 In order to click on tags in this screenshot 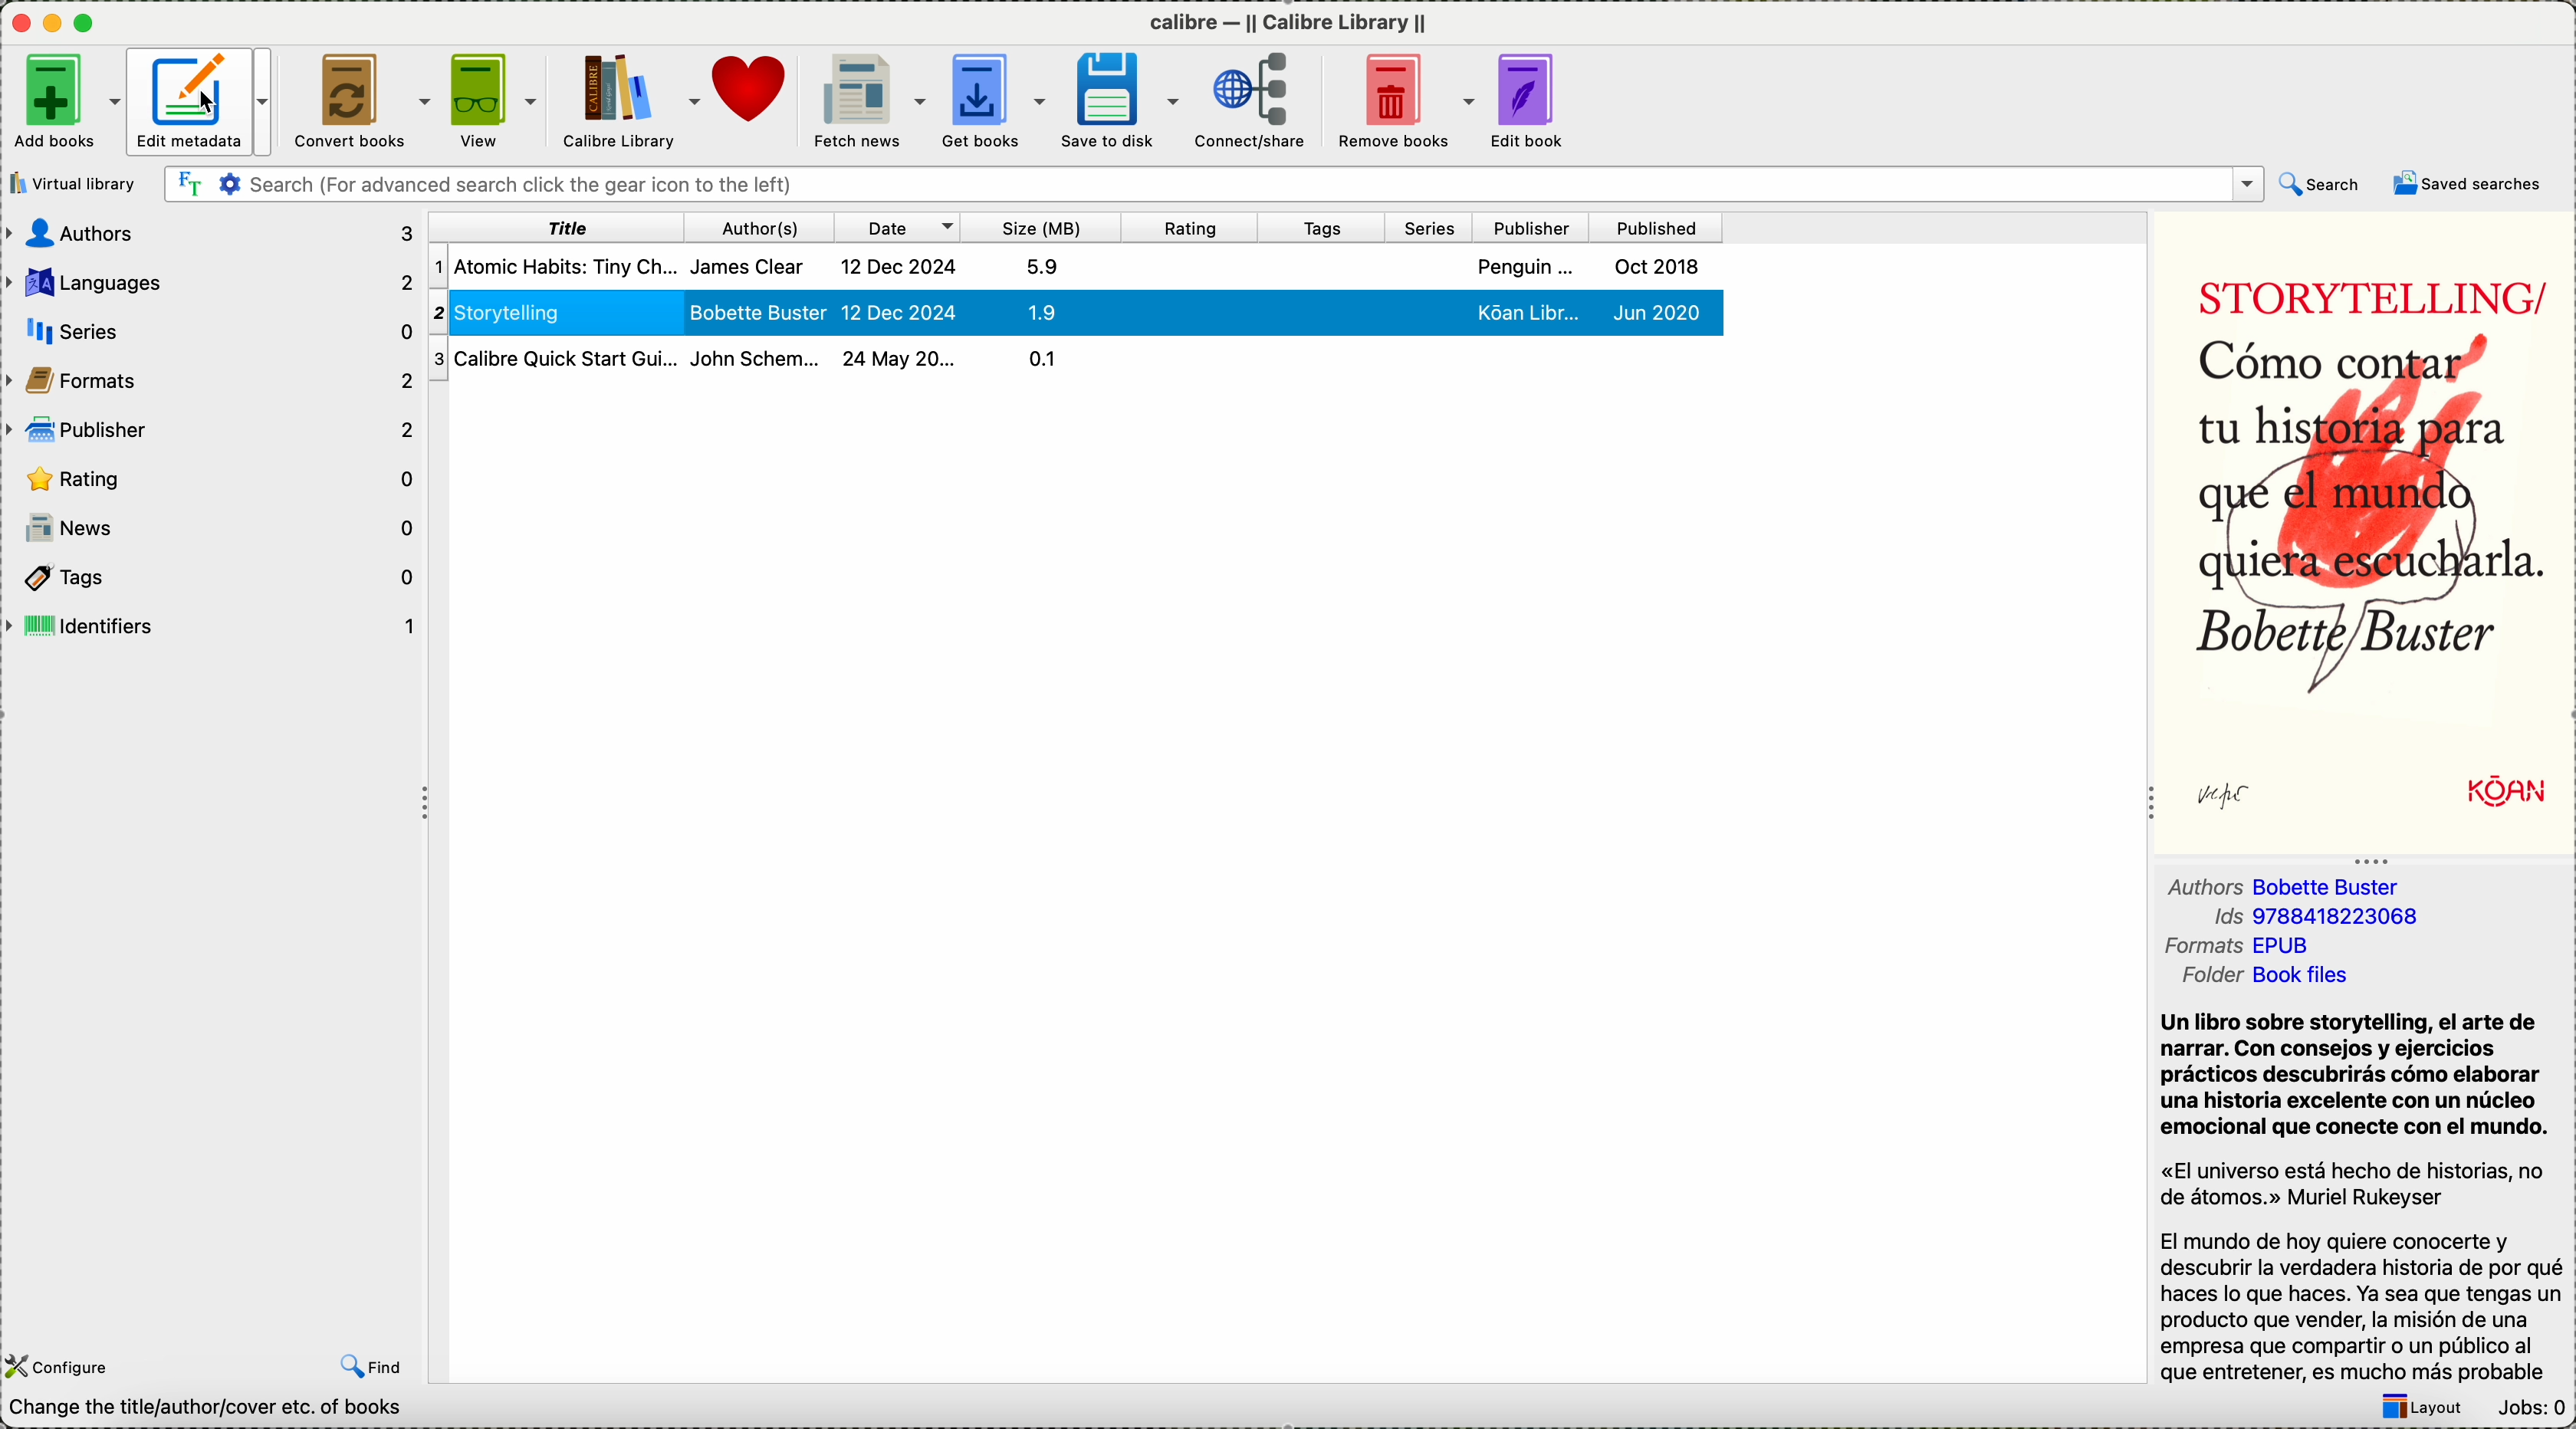, I will do `click(1325, 228)`.